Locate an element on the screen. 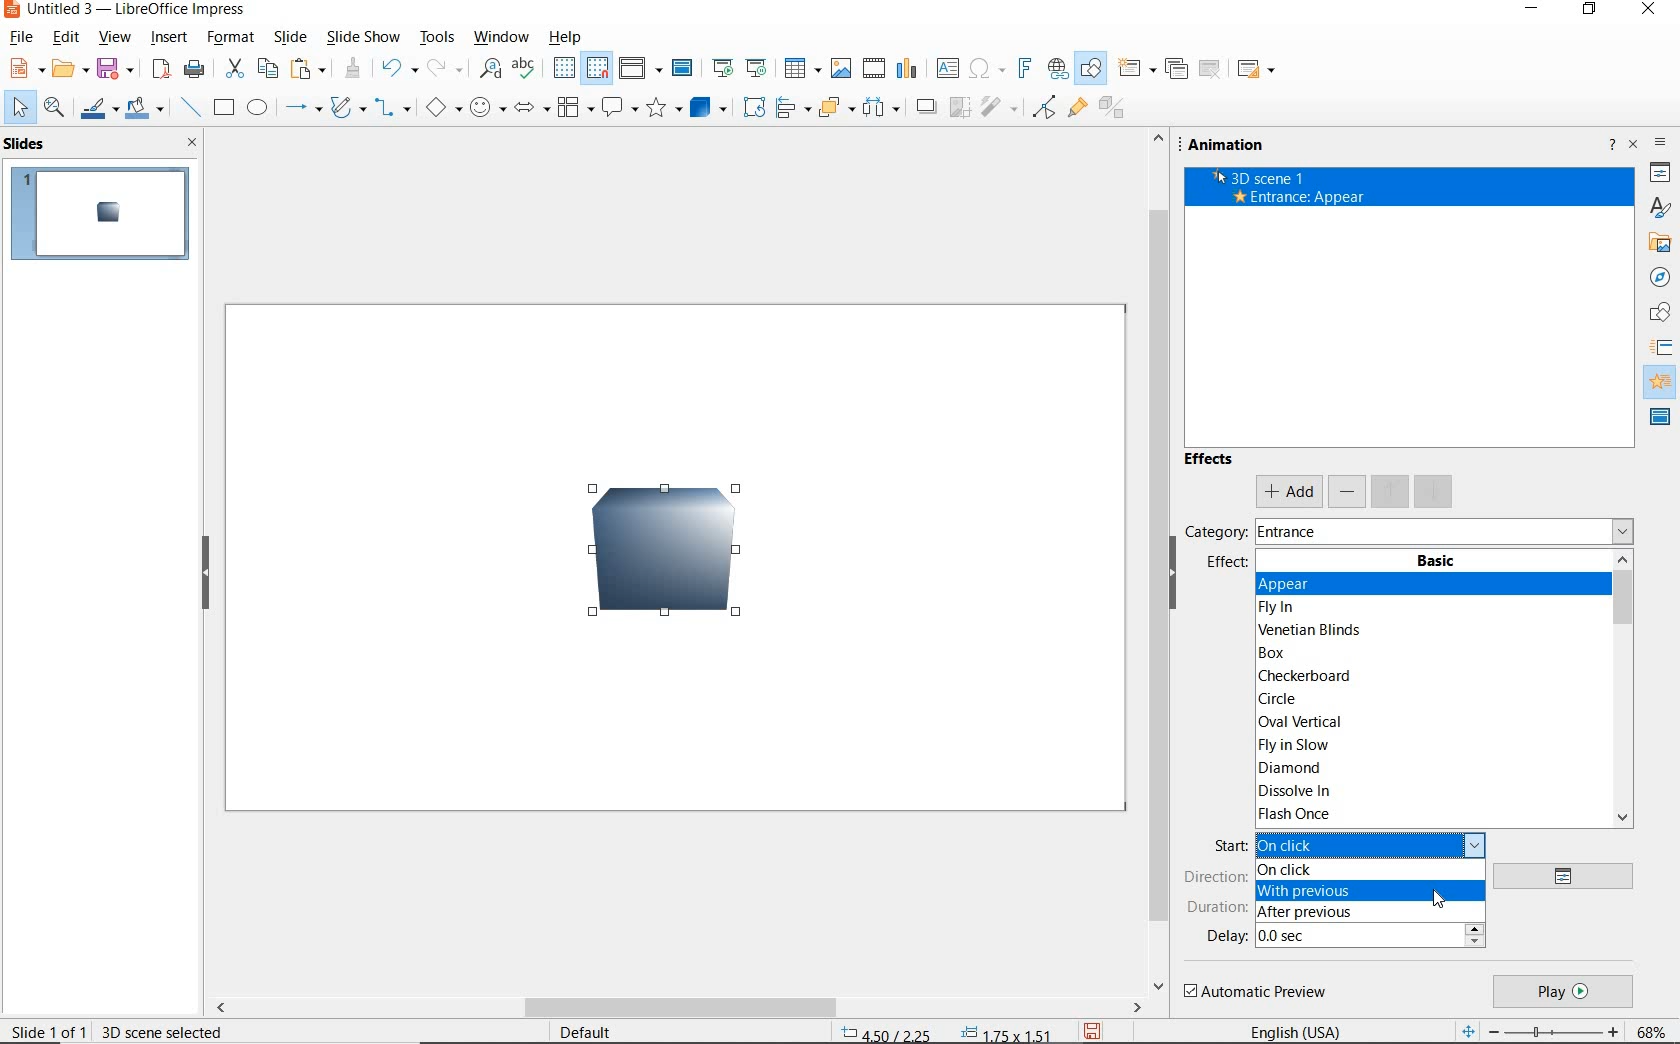  ON CLICK is located at coordinates (1372, 843).